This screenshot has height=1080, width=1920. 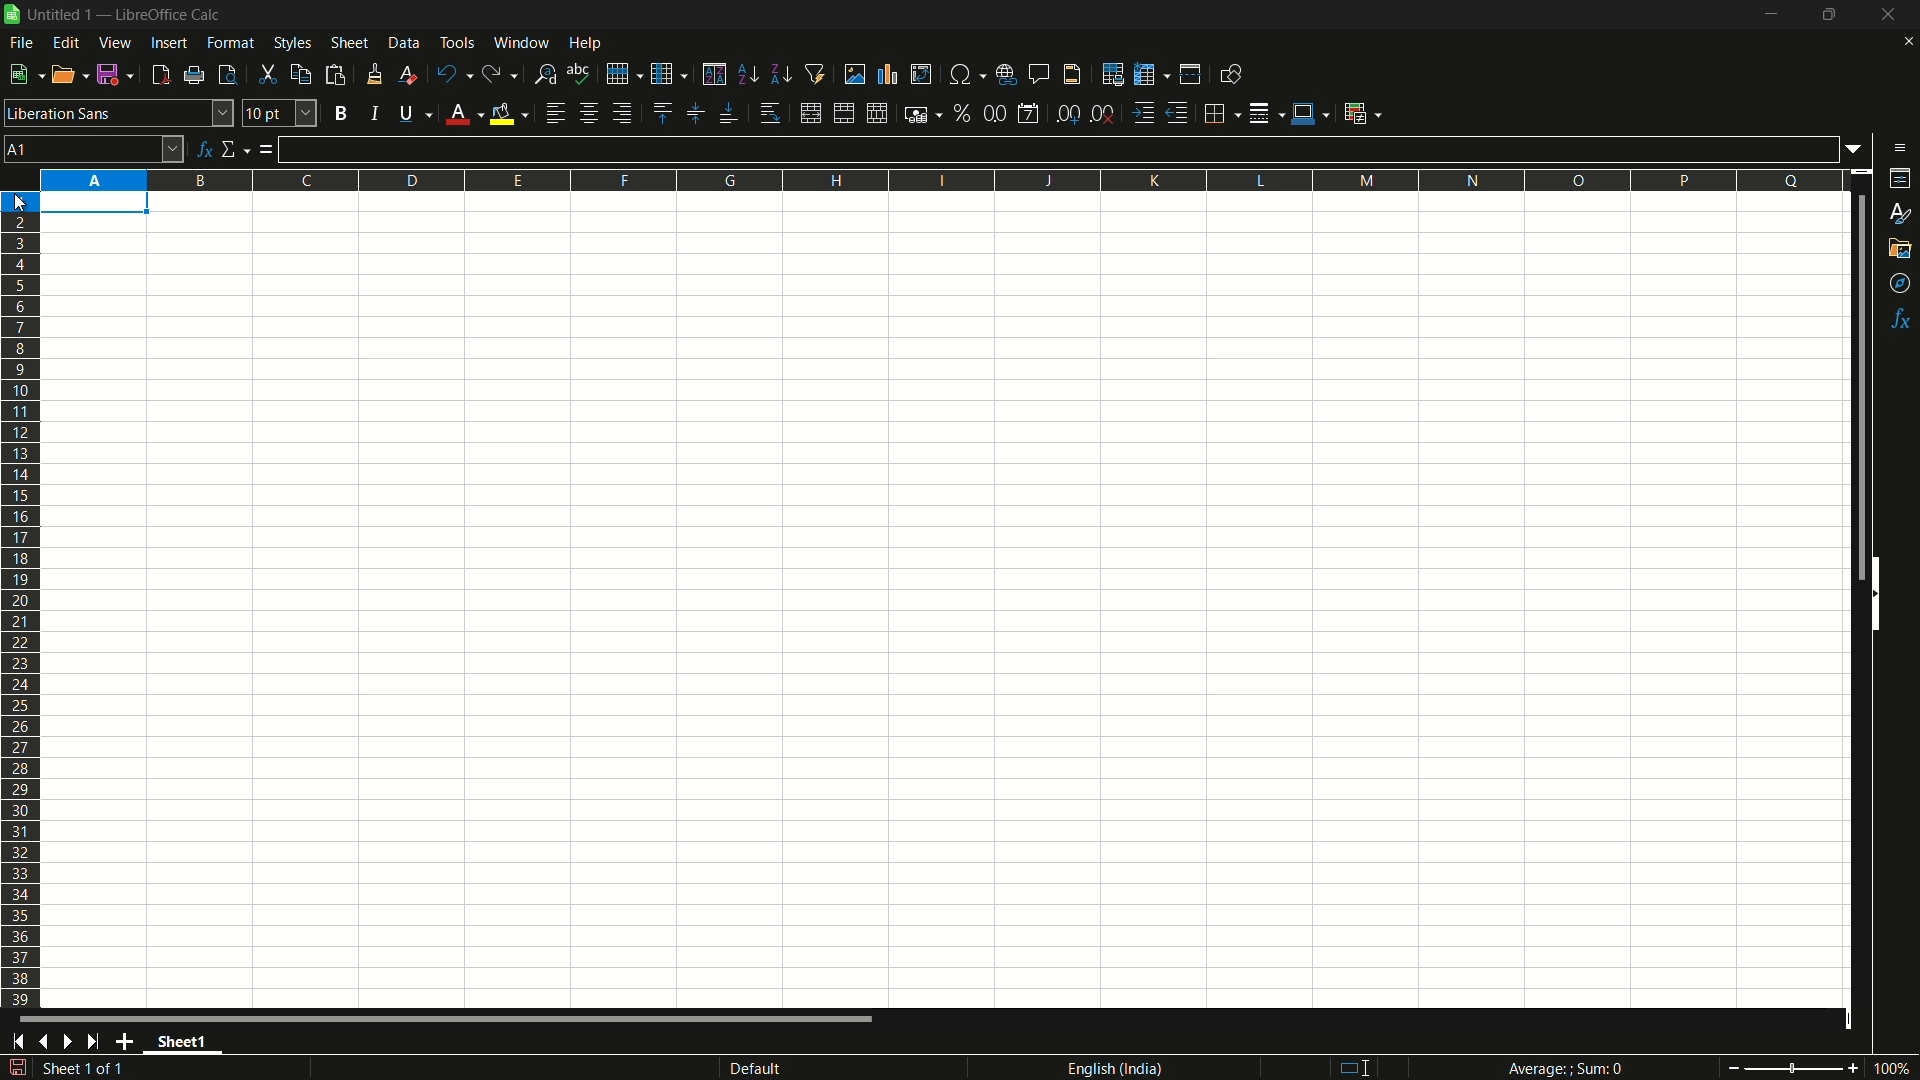 I want to click on sheet 1 of 1, so click(x=90, y=1071).